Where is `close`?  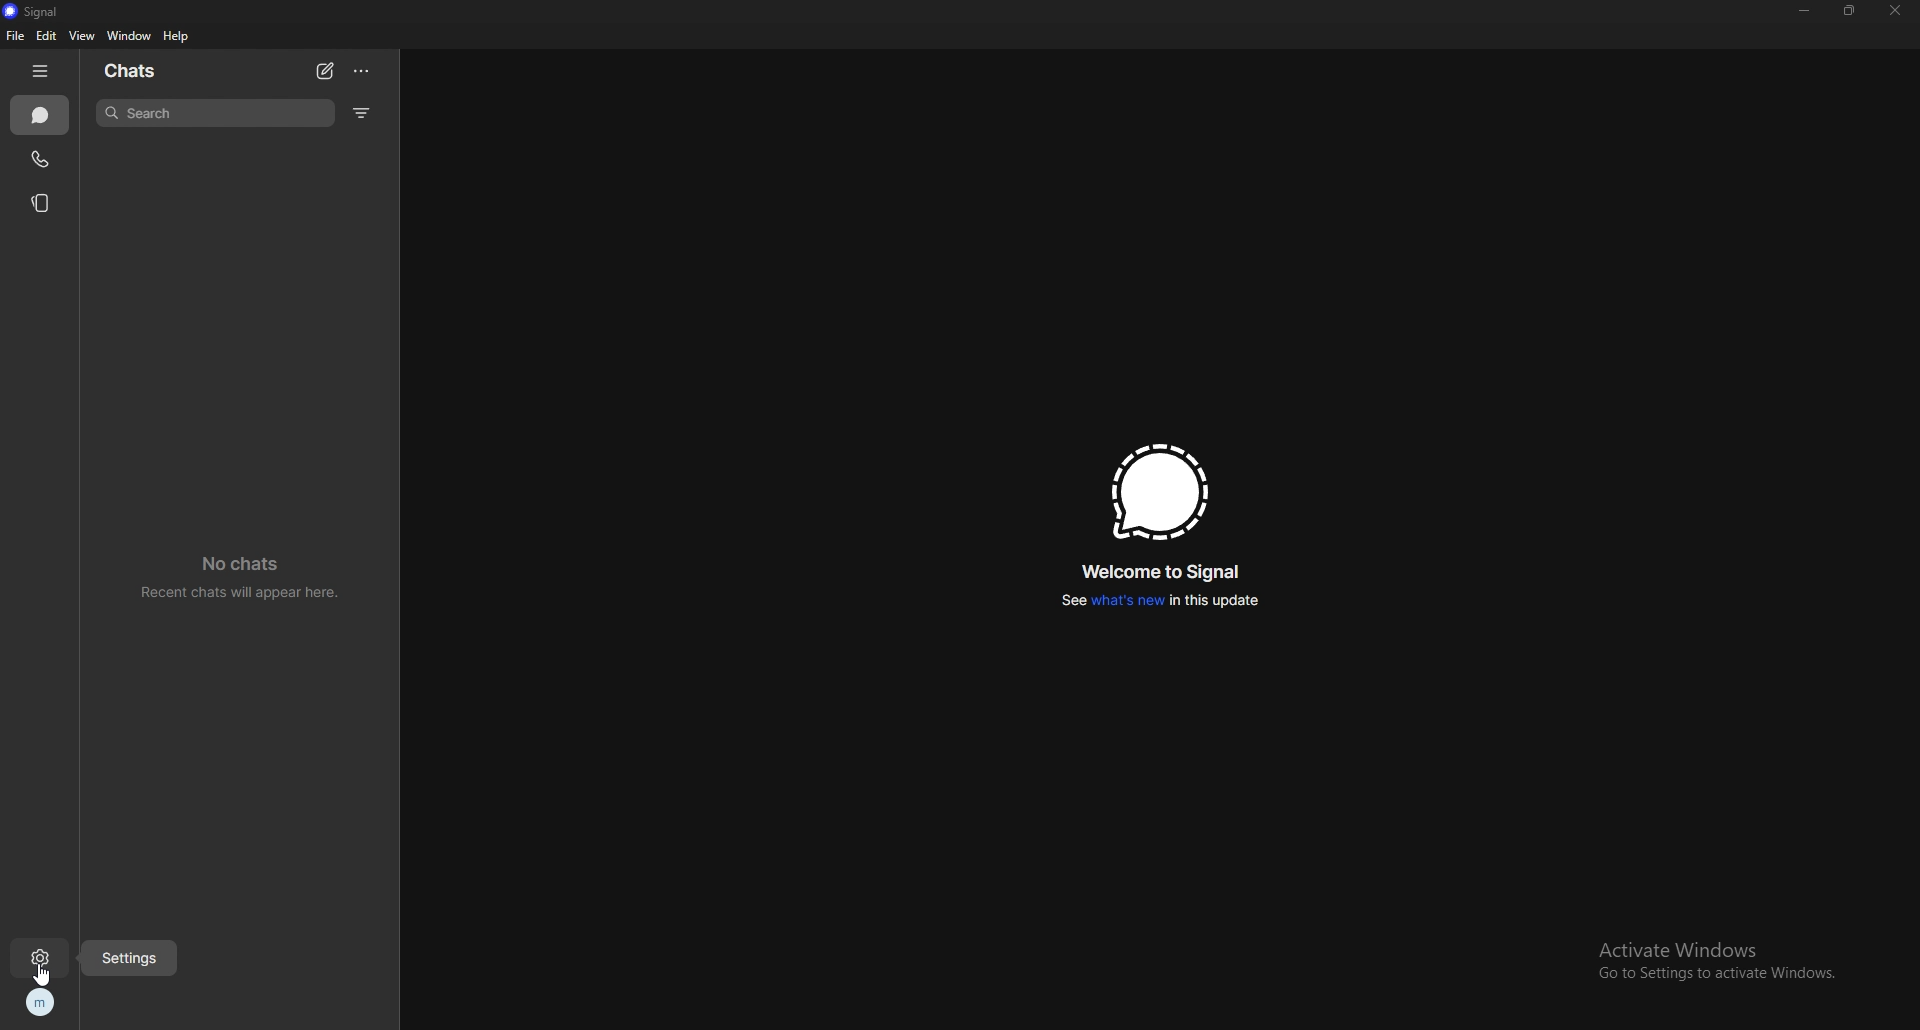 close is located at coordinates (1893, 11).